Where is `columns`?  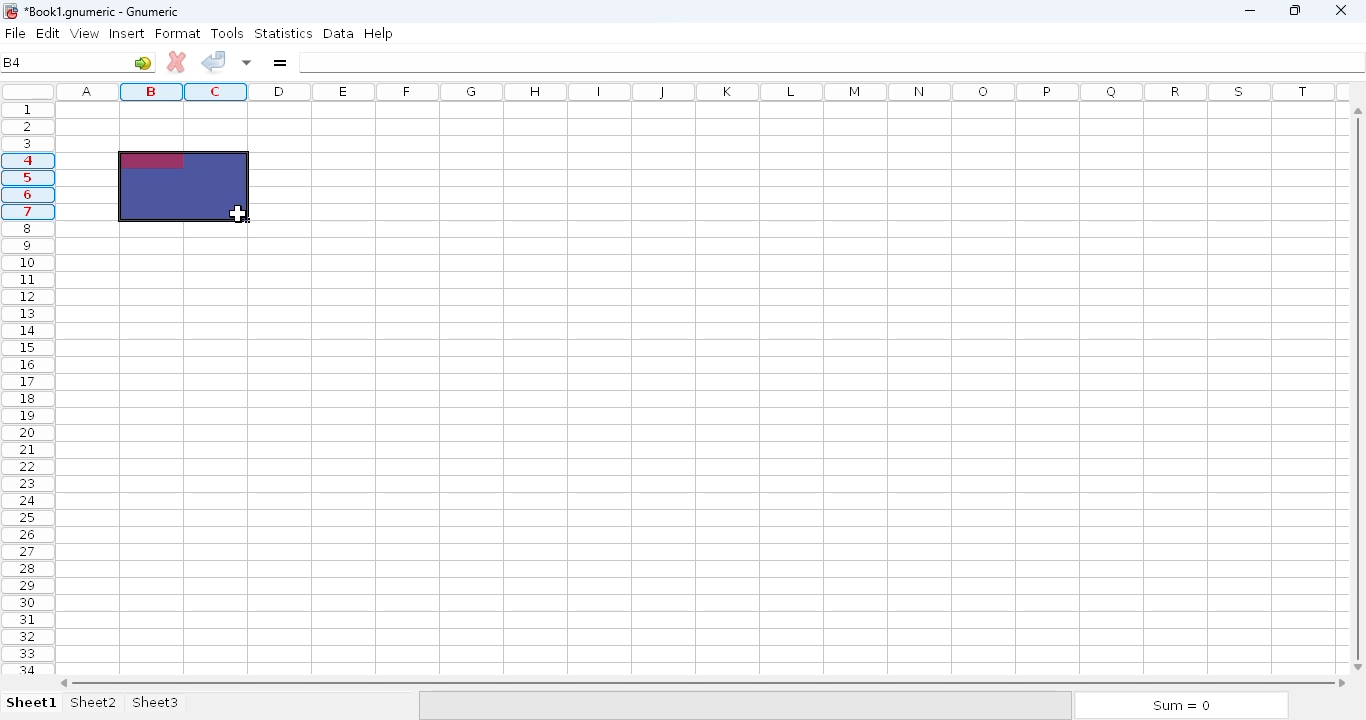
columns is located at coordinates (701, 91).